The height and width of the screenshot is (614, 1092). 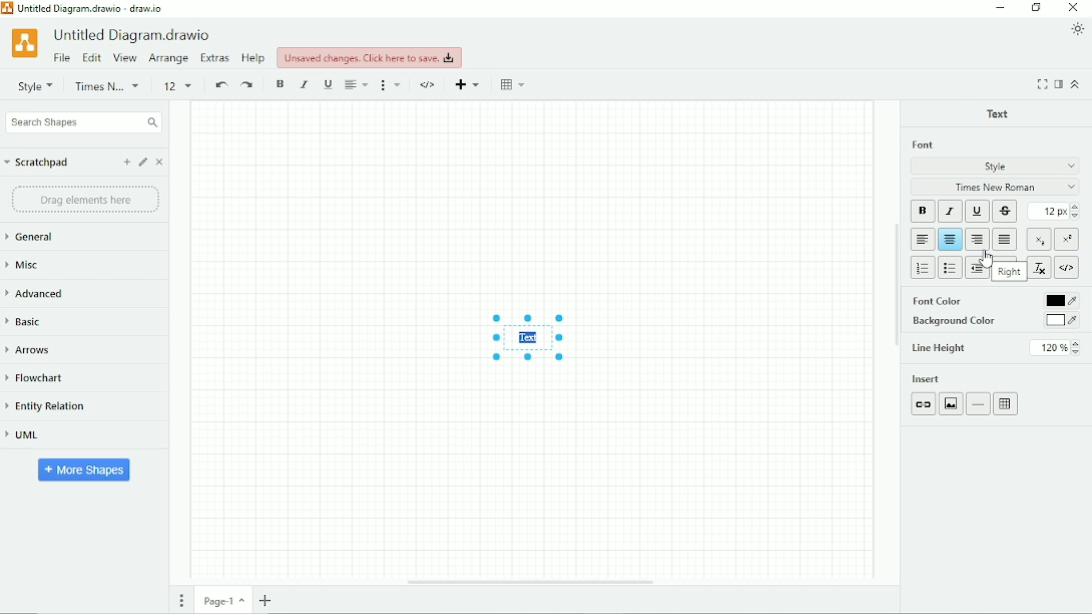 I want to click on Close, so click(x=161, y=162).